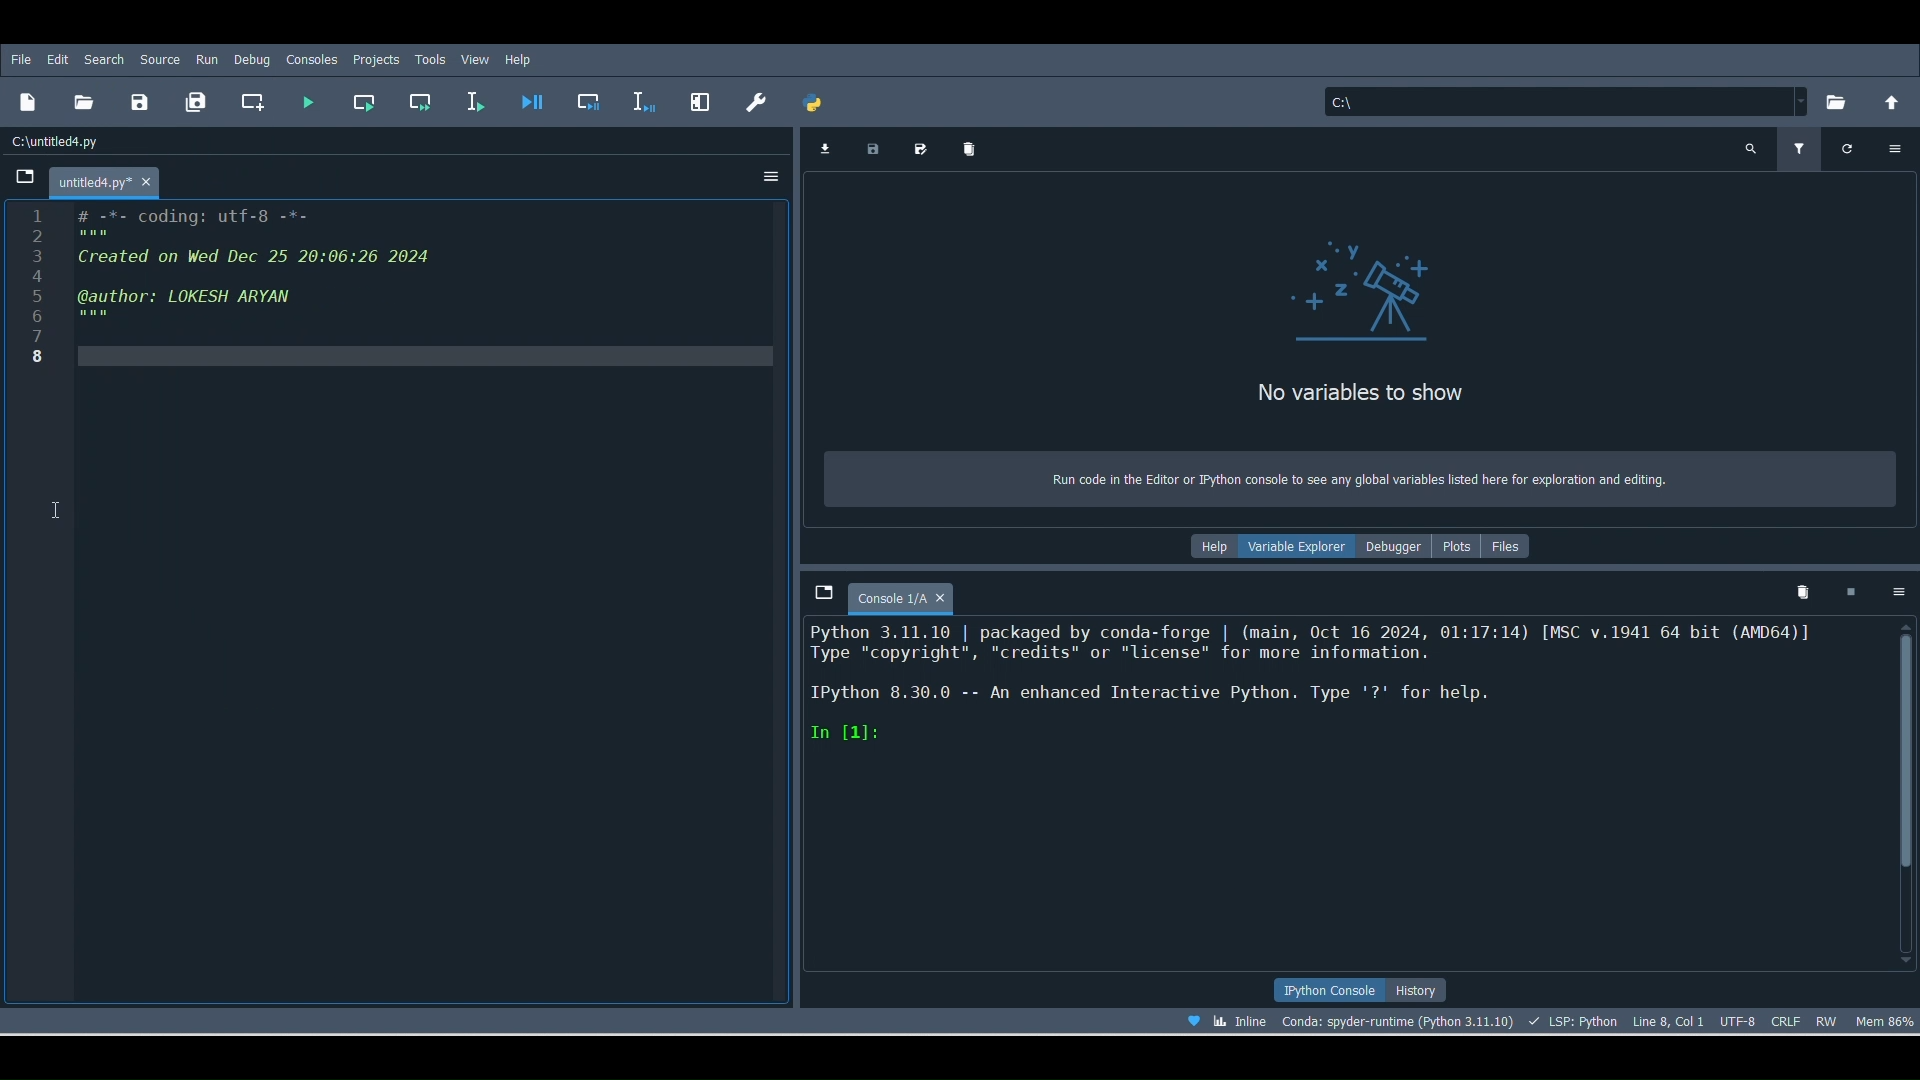 This screenshot has width=1920, height=1080. What do you see at coordinates (1365, 289) in the screenshot?
I see `icon` at bounding box center [1365, 289].